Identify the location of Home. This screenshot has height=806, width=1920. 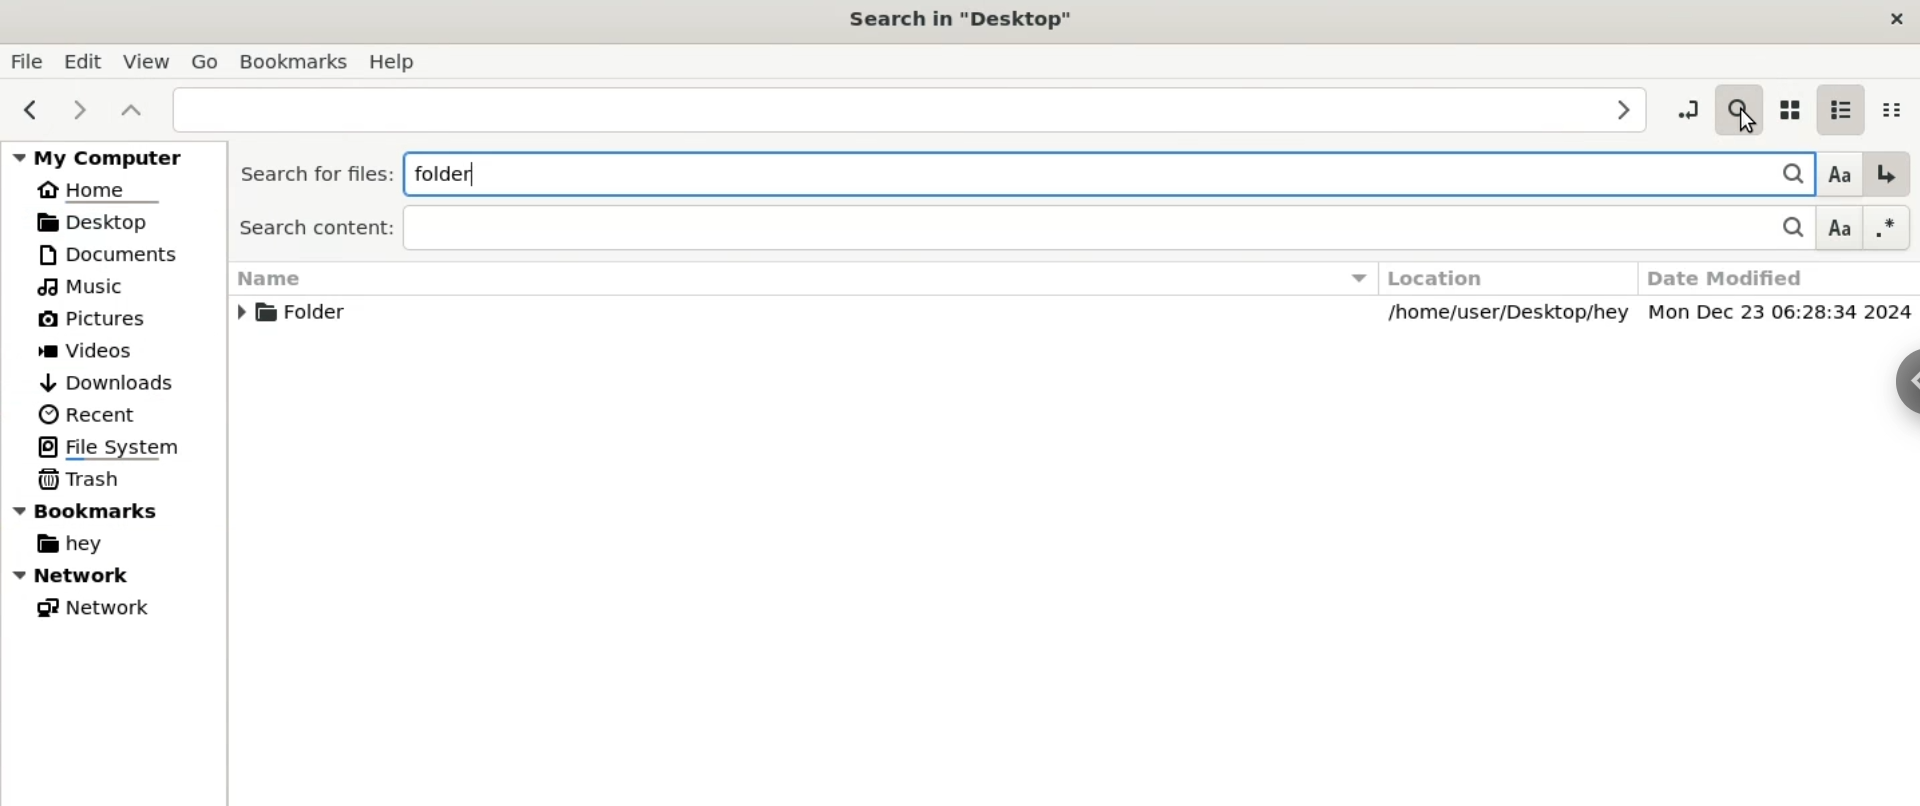
(99, 189).